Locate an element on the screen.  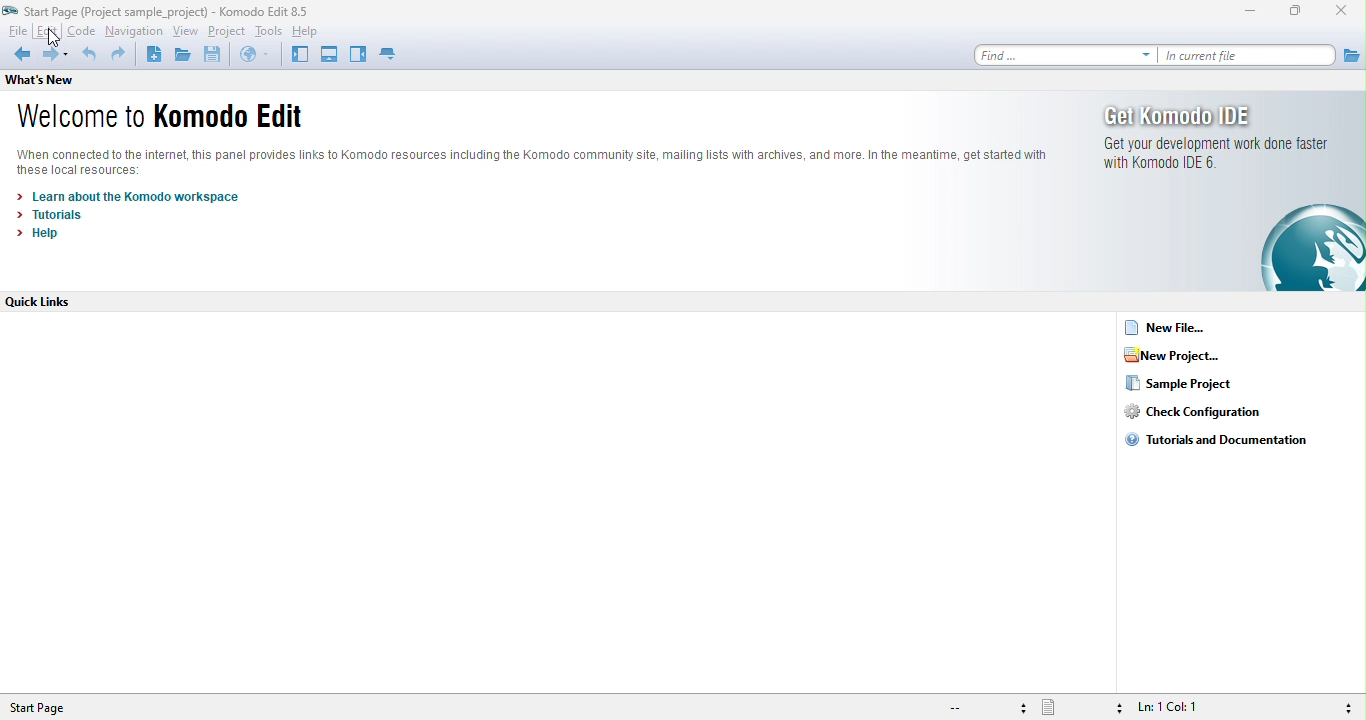
maximize is located at coordinates (1300, 12).